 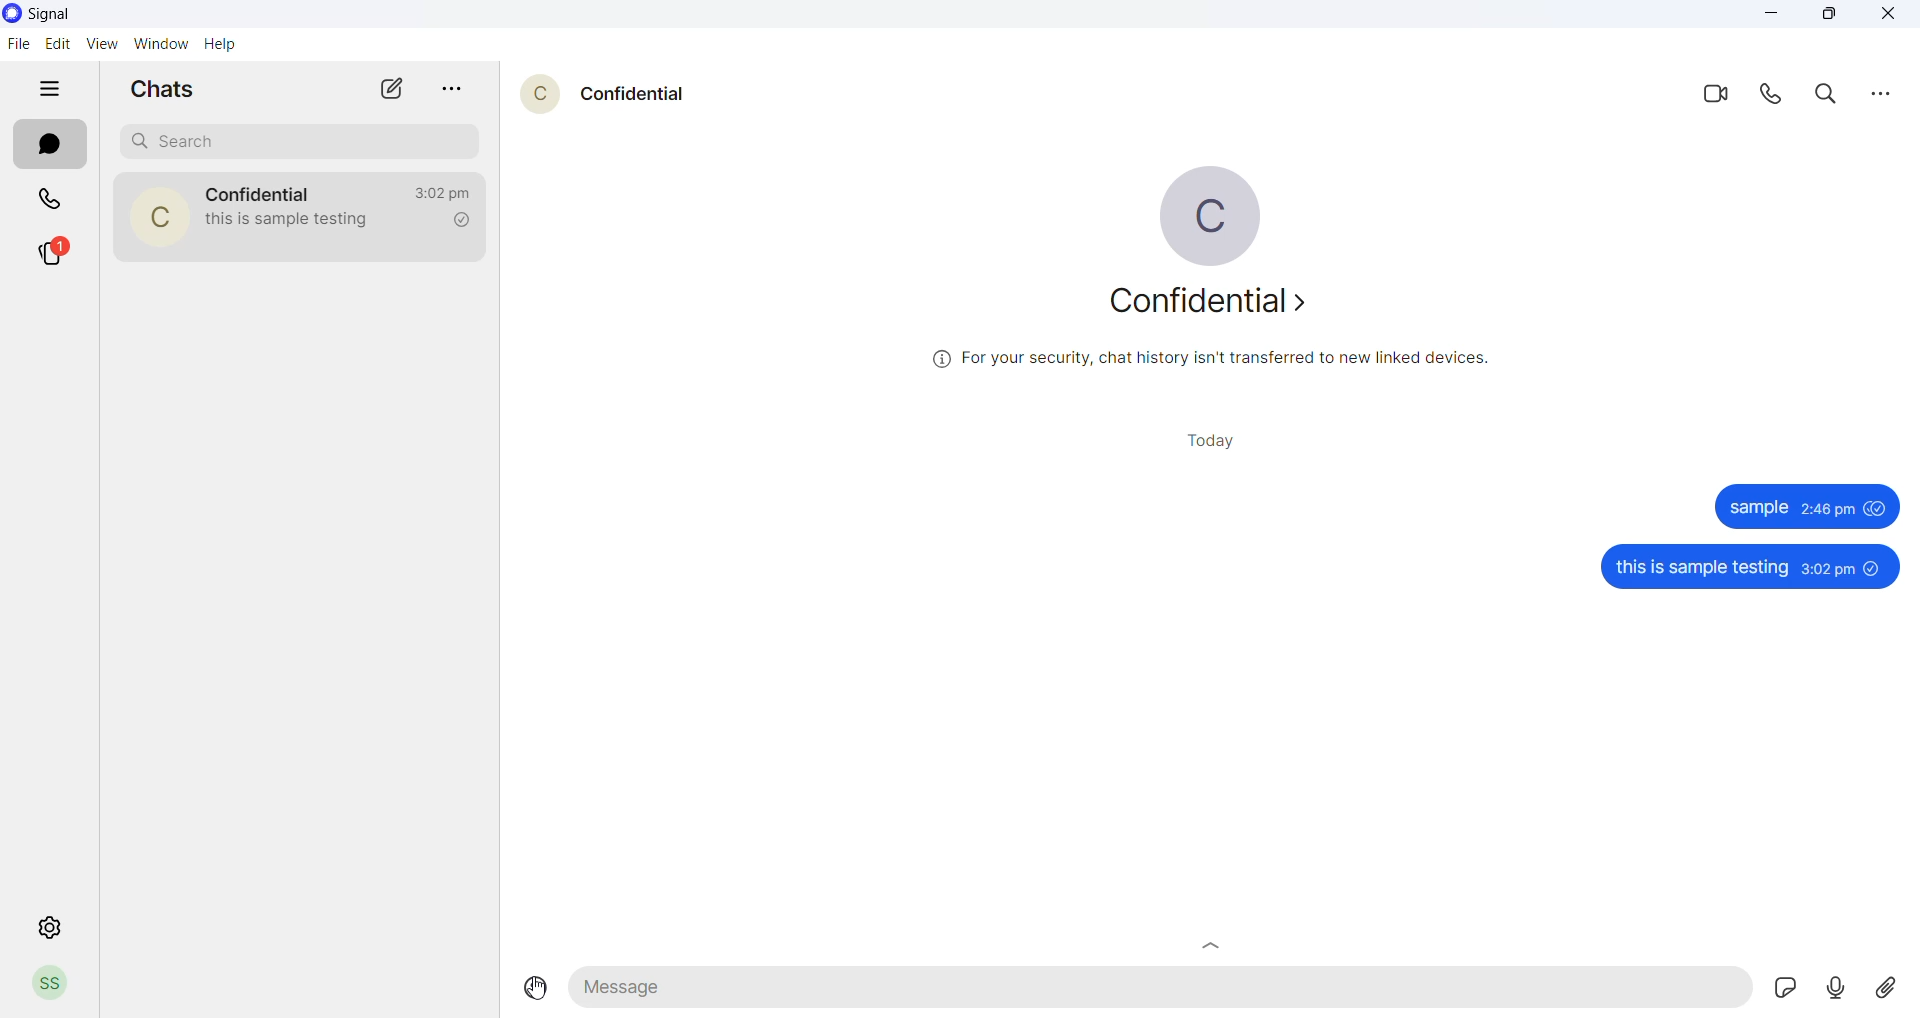 What do you see at coordinates (1823, 95) in the screenshot?
I see `search in messages` at bounding box center [1823, 95].